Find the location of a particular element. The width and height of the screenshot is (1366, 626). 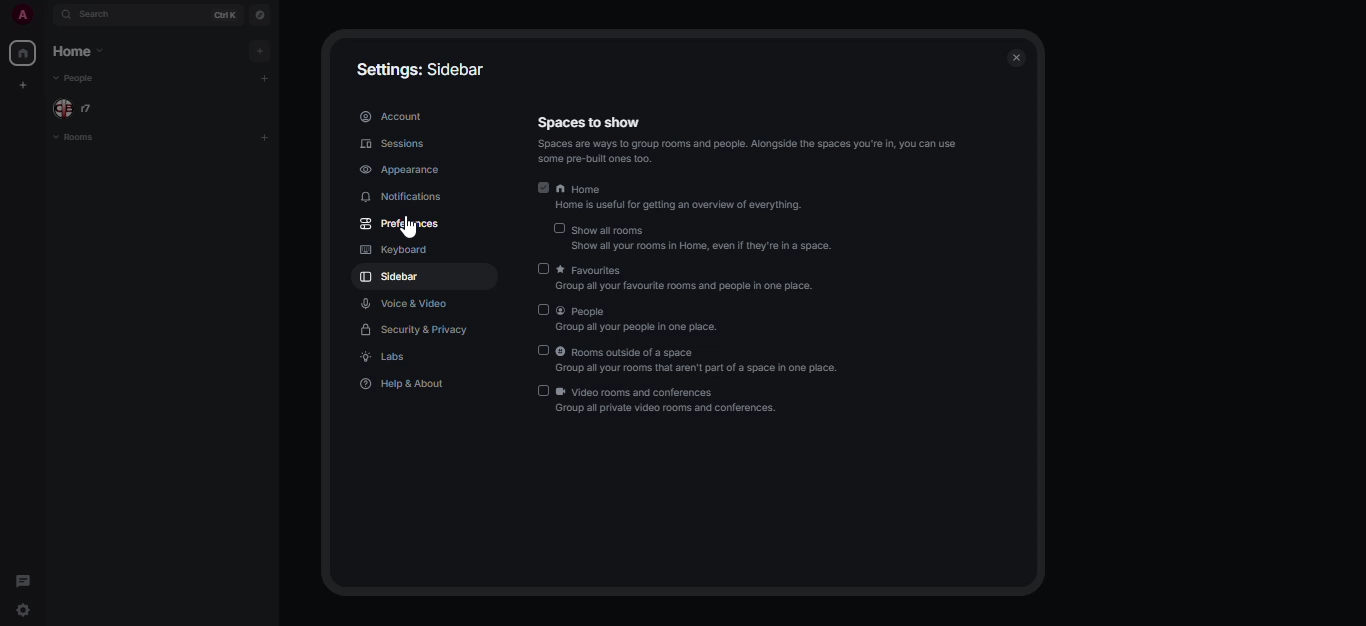

search is located at coordinates (100, 16).